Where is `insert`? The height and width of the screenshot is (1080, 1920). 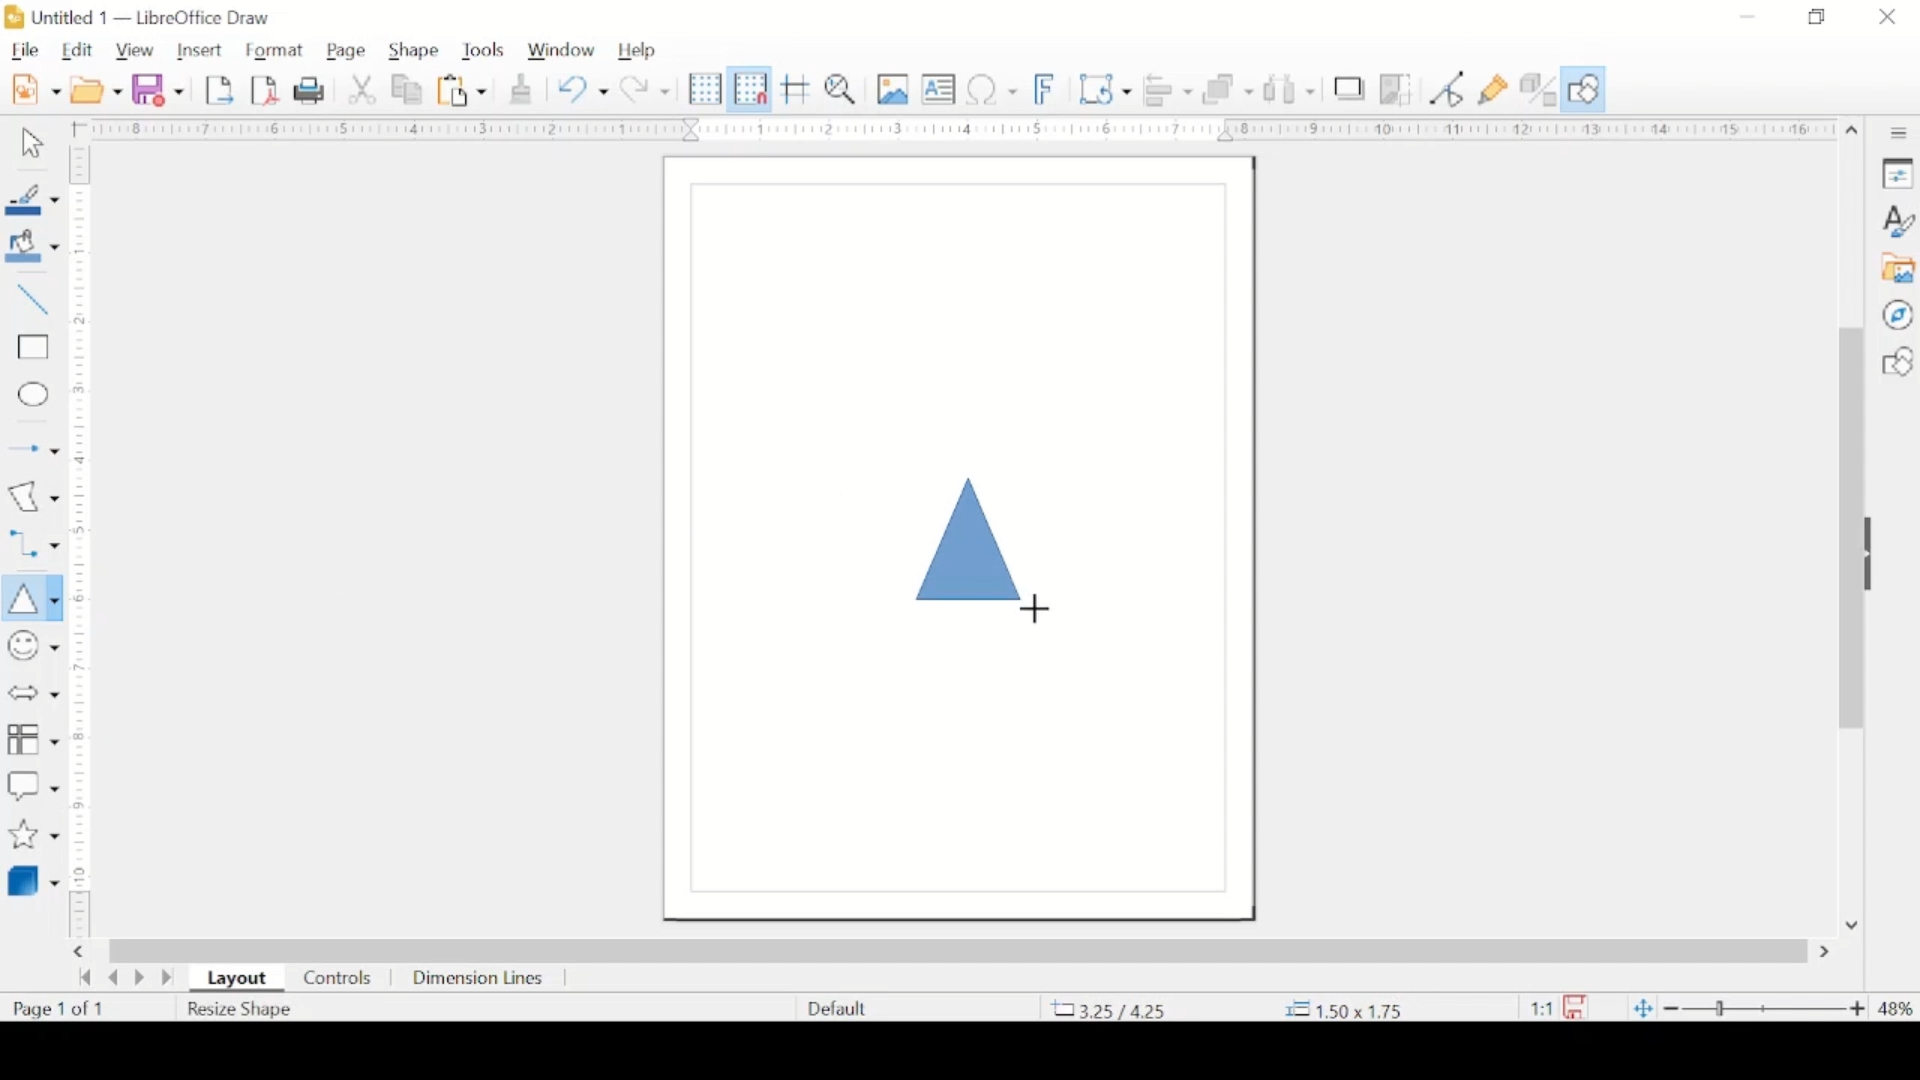
insert is located at coordinates (202, 51).